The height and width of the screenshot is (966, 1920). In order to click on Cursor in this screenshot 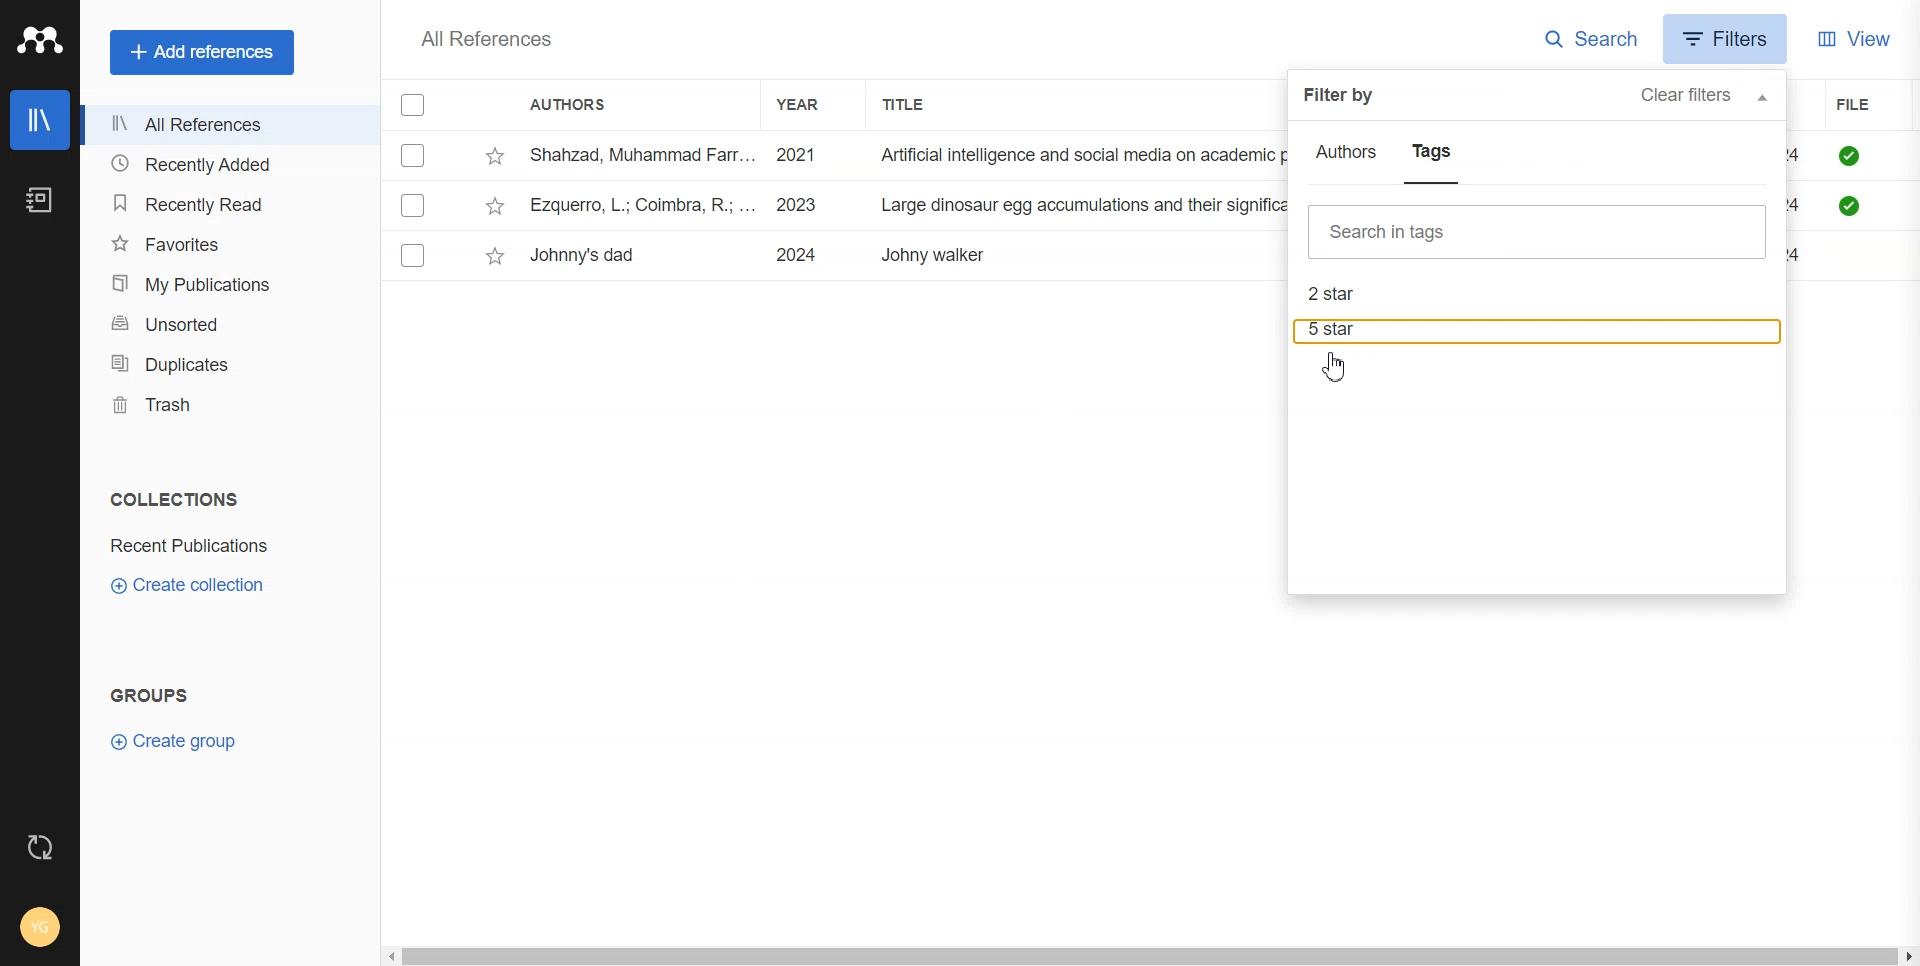, I will do `click(1338, 367)`.